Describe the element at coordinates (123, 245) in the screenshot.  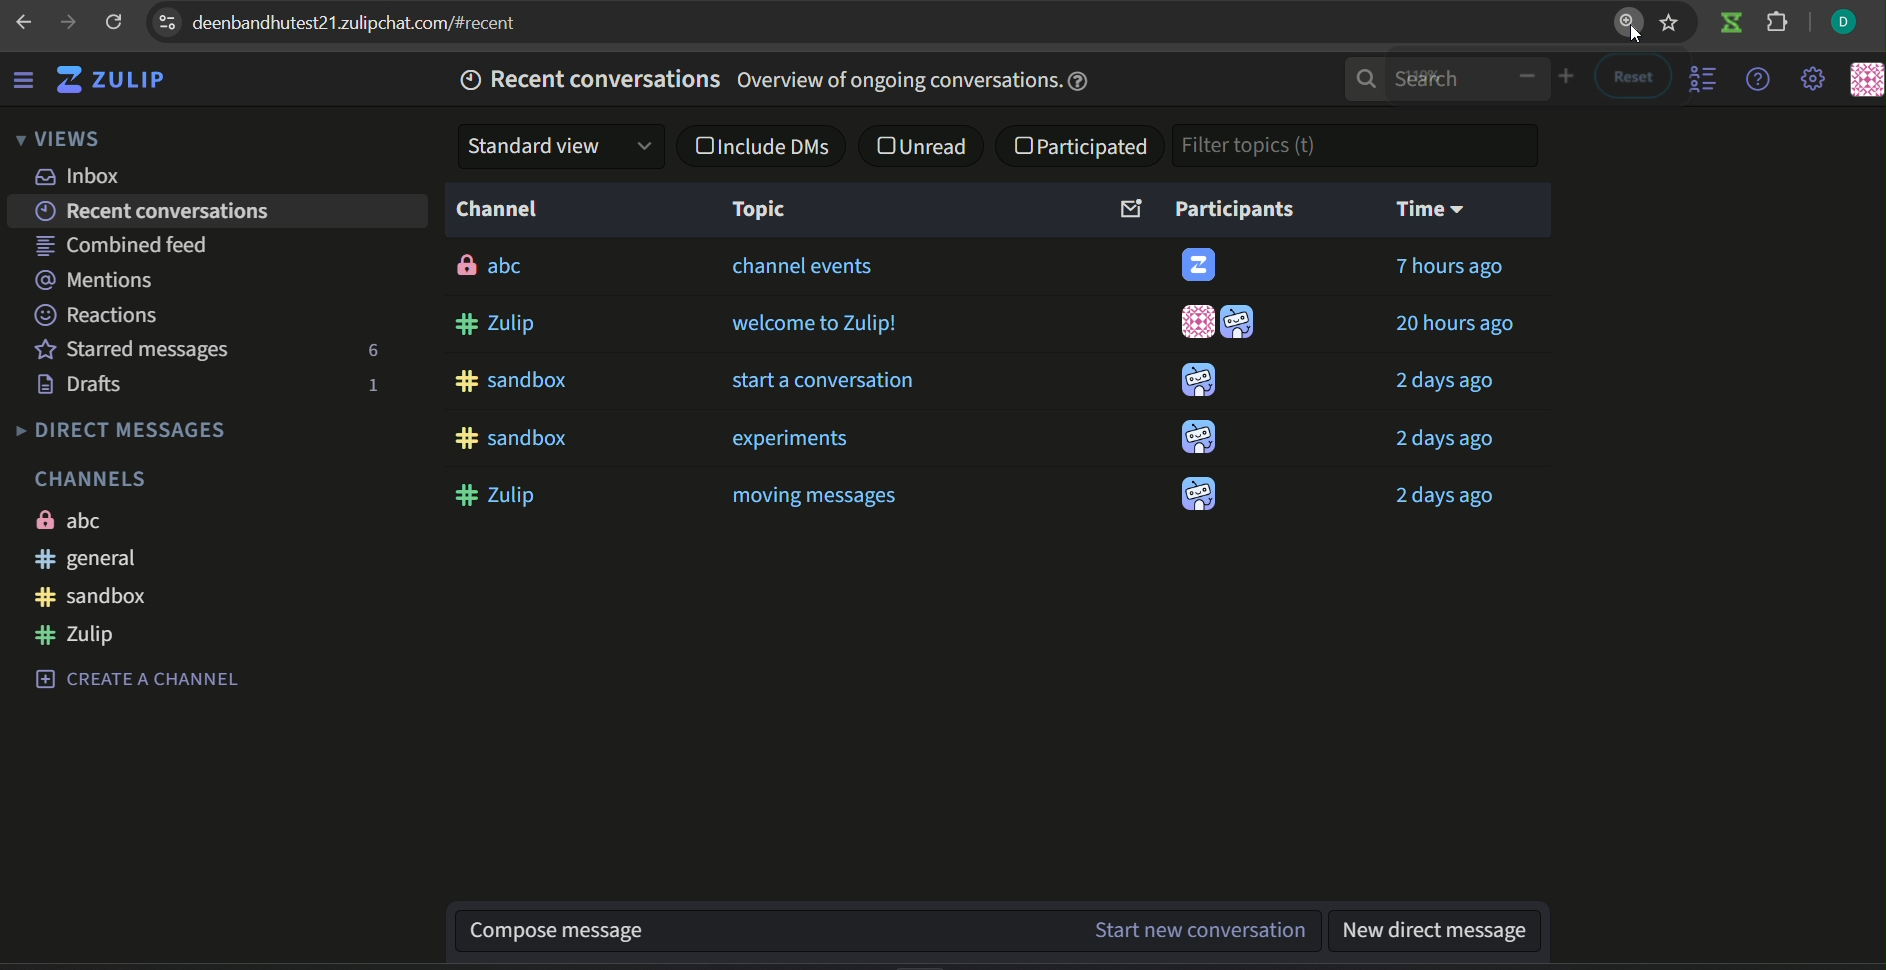
I see `Combined feed` at that location.